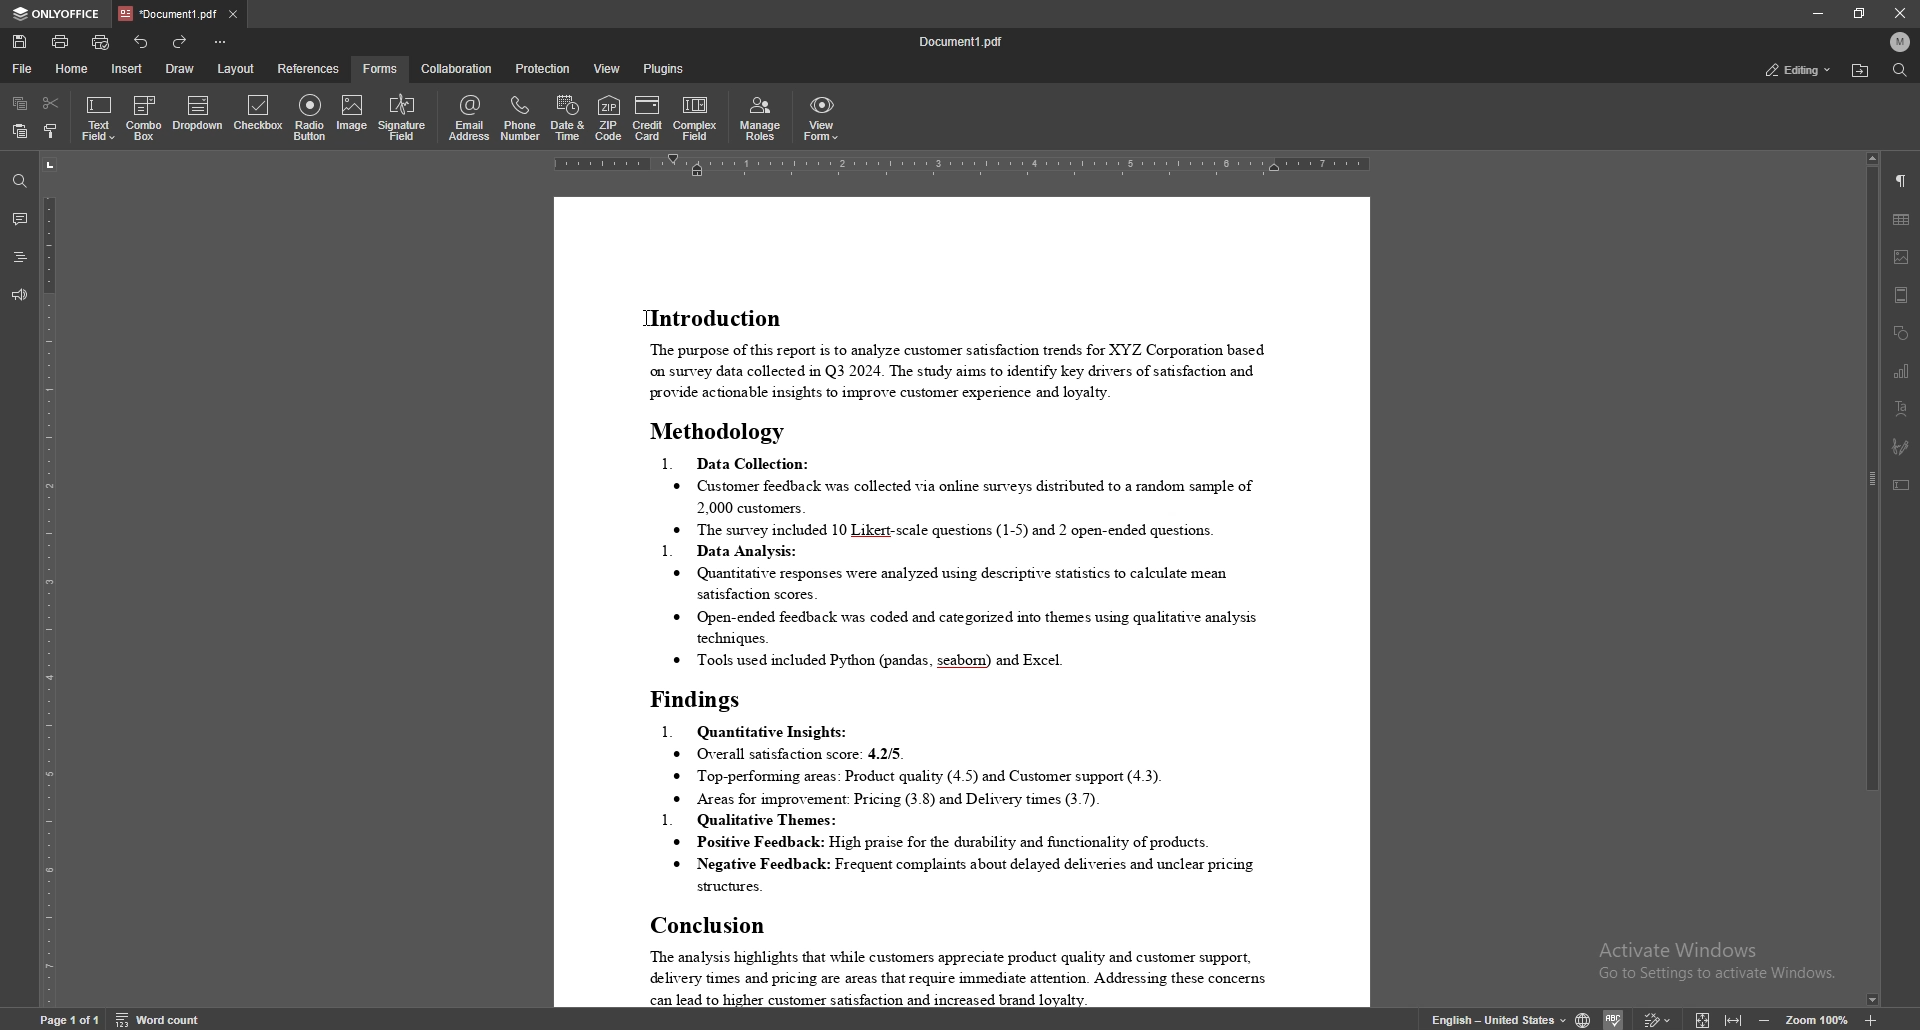  What do you see at coordinates (309, 68) in the screenshot?
I see `references` at bounding box center [309, 68].